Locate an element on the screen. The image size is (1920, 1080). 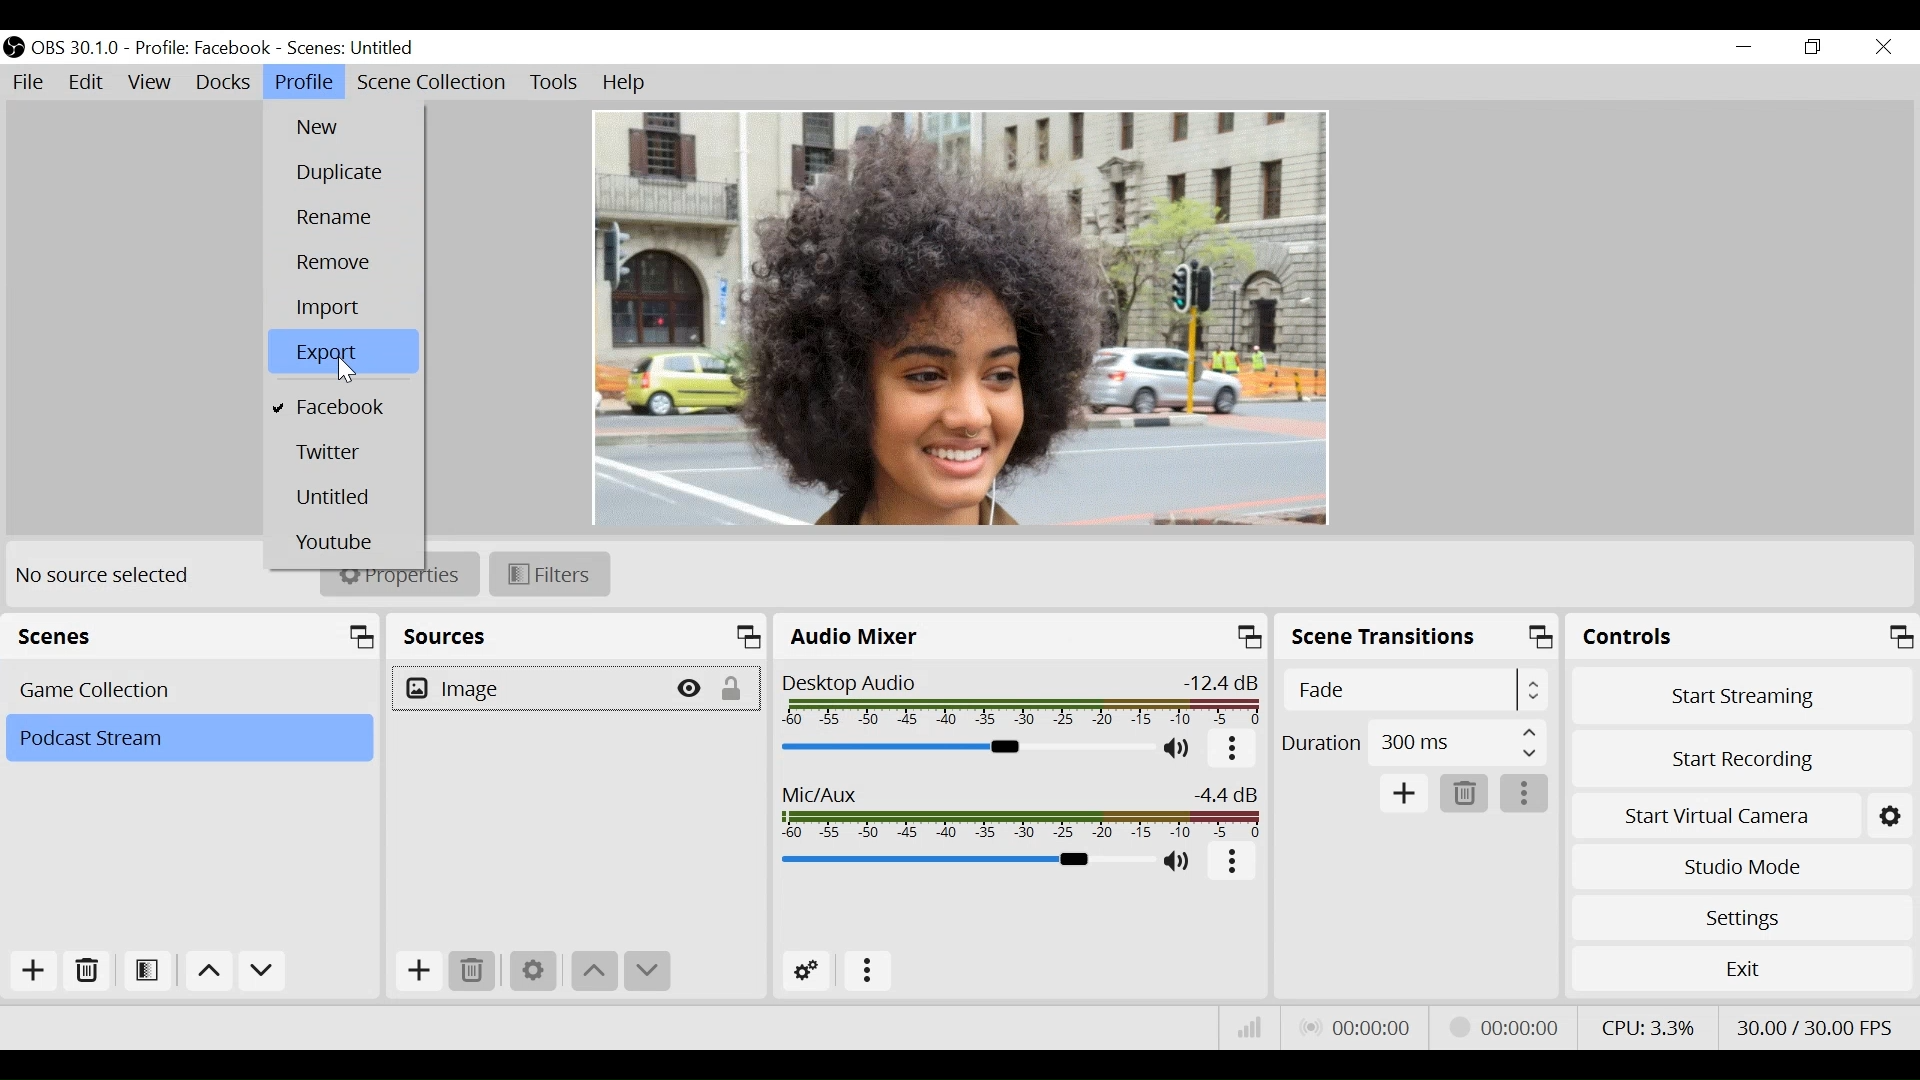
Remove is located at coordinates (472, 971).